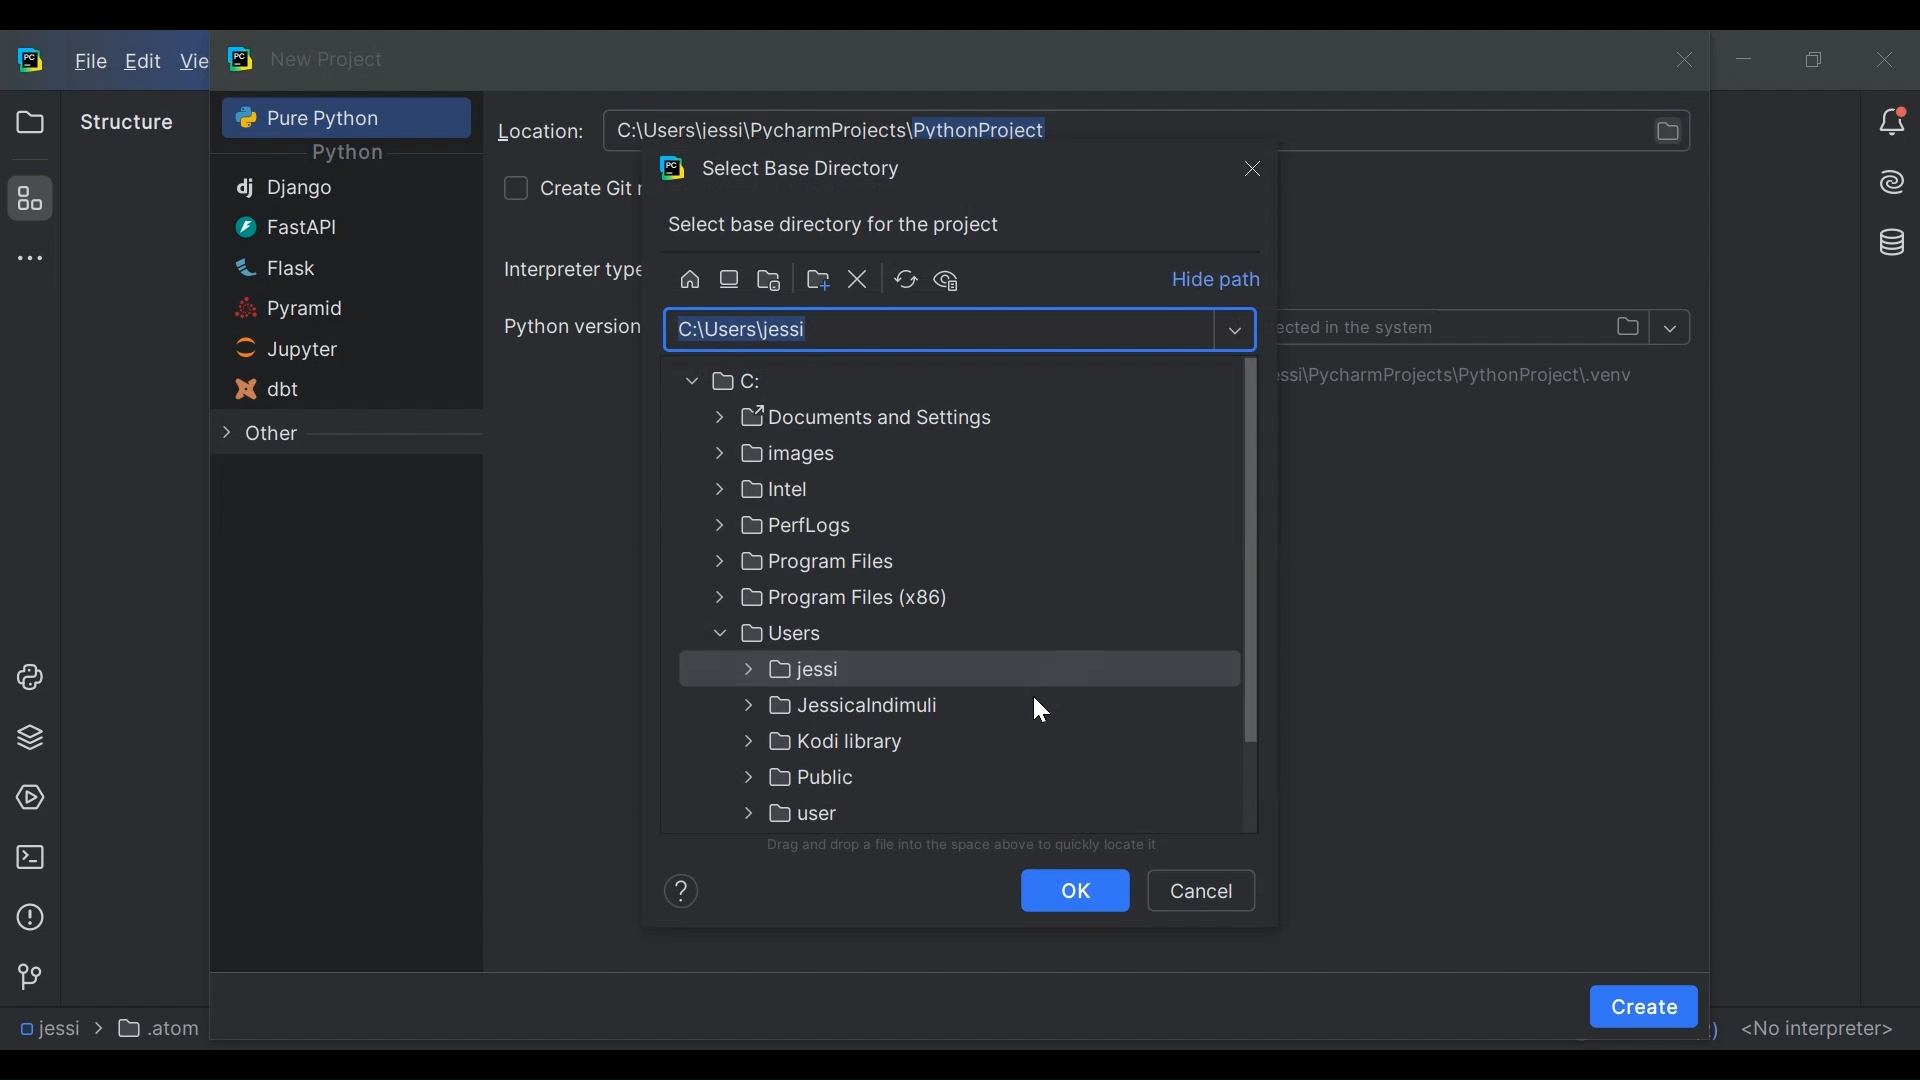 The image size is (1920, 1080). What do you see at coordinates (875, 527) in the screenshot?
I see `Folder Path` at bounding box center [875, 527].